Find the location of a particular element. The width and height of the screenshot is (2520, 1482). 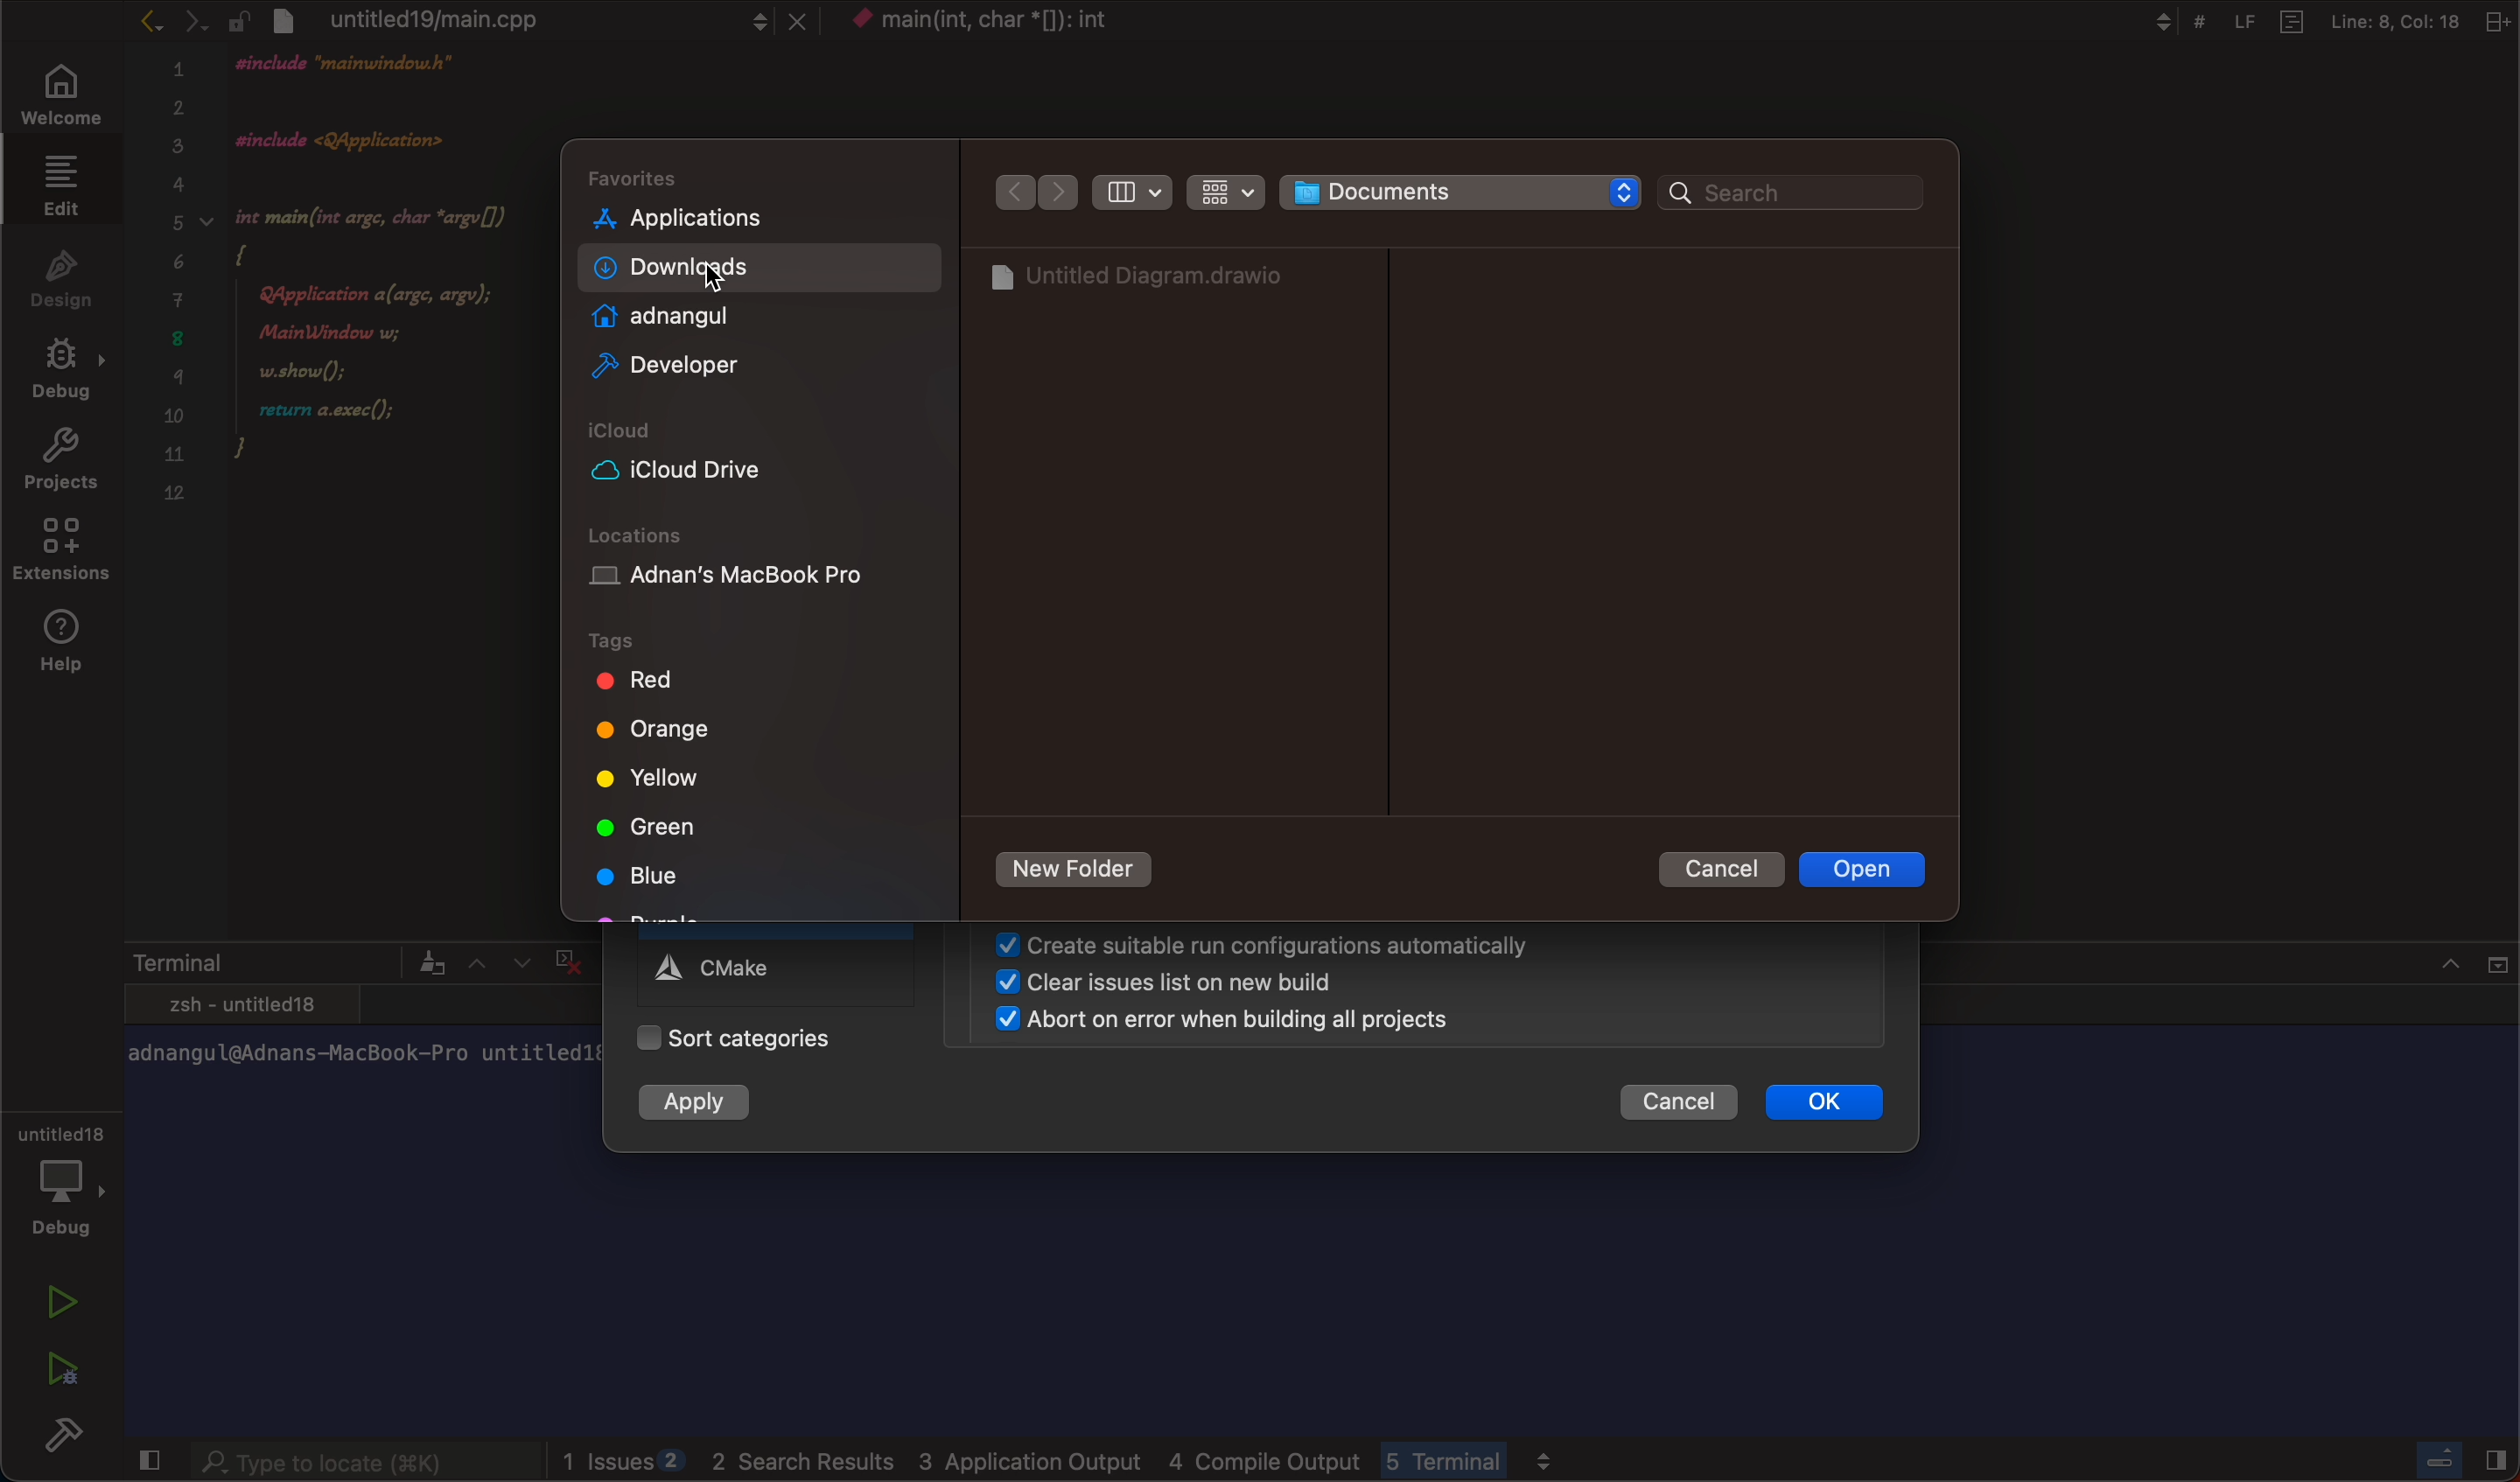

arrows is located at coordinates (1032, 192).